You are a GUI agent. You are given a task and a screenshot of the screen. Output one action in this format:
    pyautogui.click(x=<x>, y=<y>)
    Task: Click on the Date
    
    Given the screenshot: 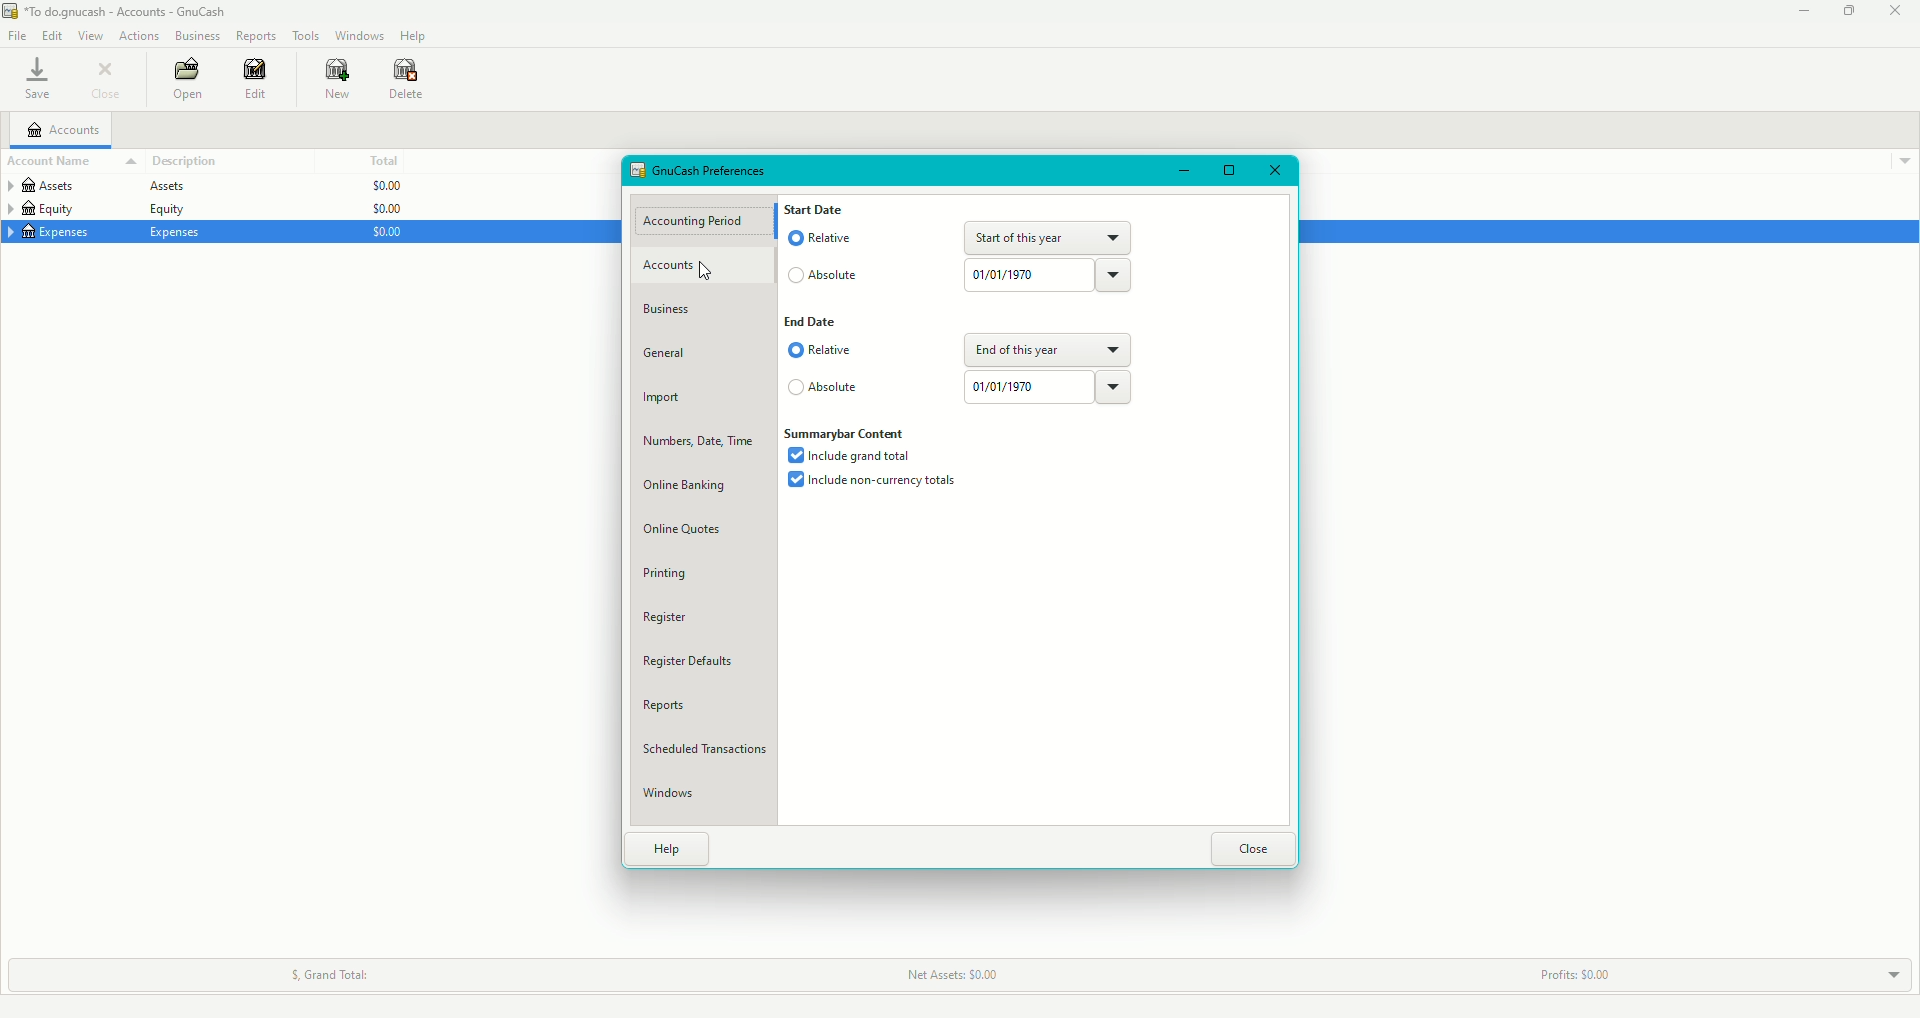 What is the action you would take?
    pyautogui.click(x=1049, y=387)
    